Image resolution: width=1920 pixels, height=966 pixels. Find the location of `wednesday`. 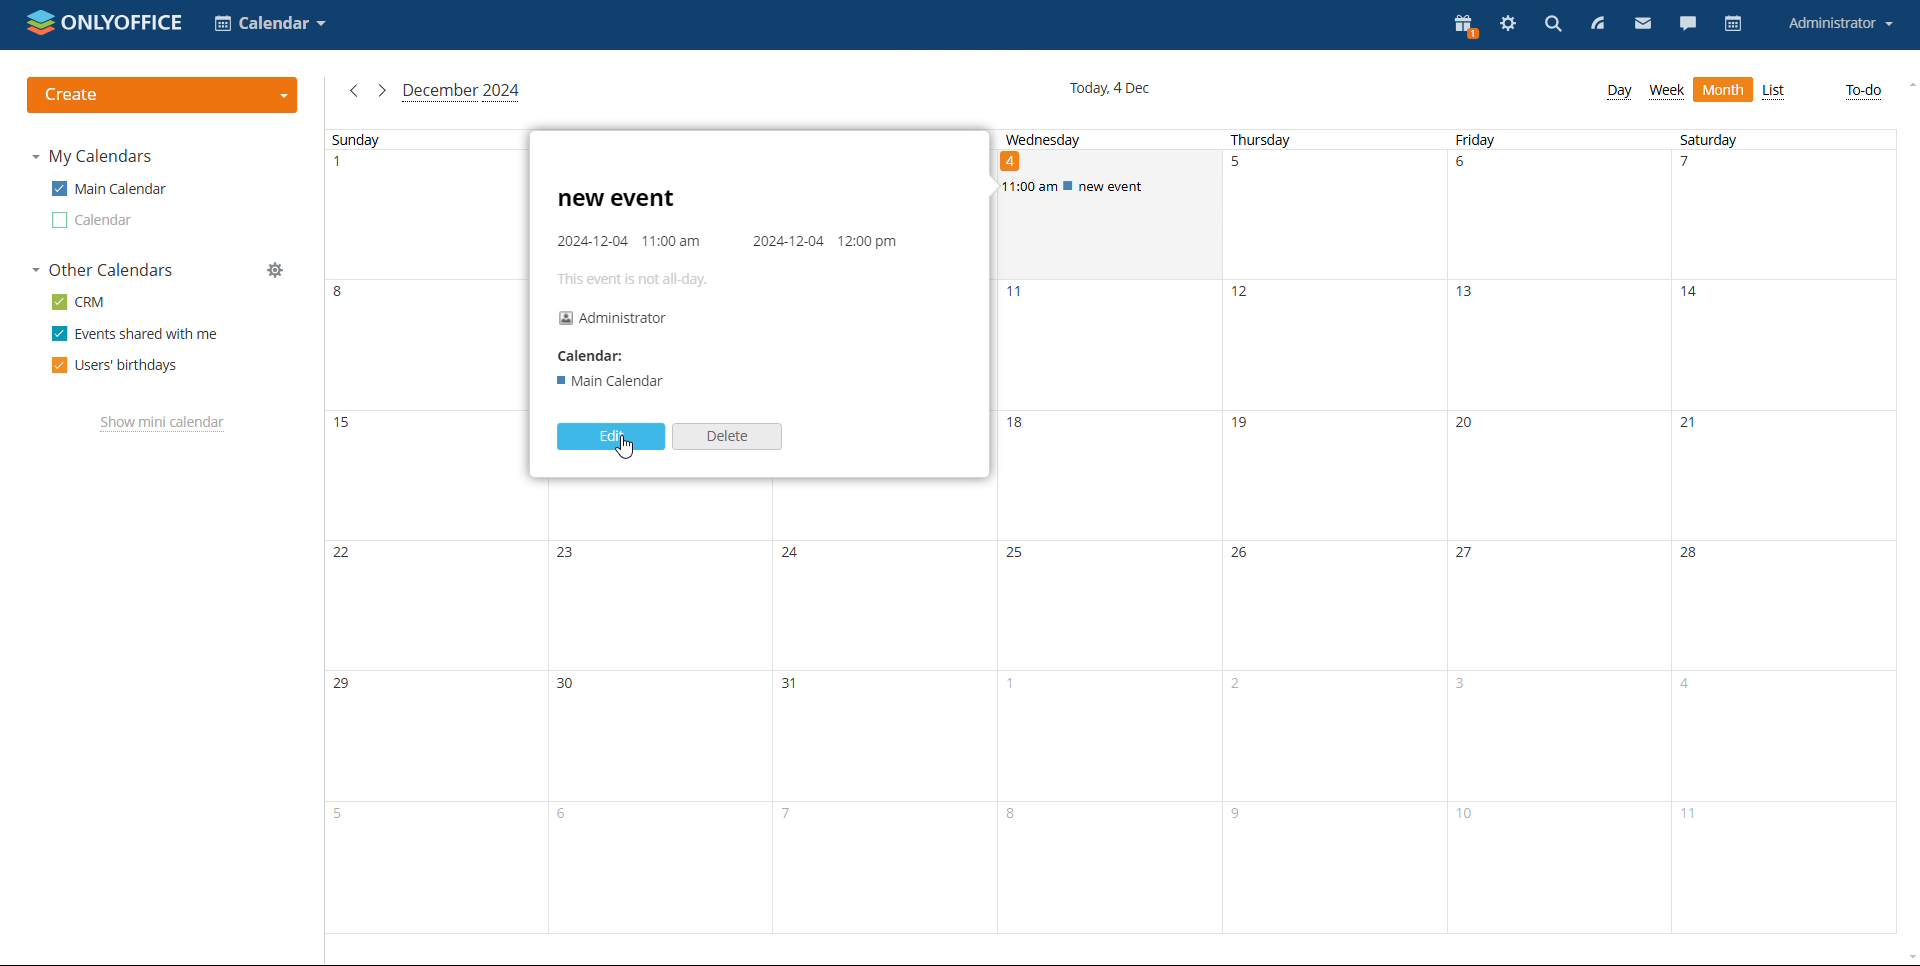

wednesday is located at coordinates (1104, 572).